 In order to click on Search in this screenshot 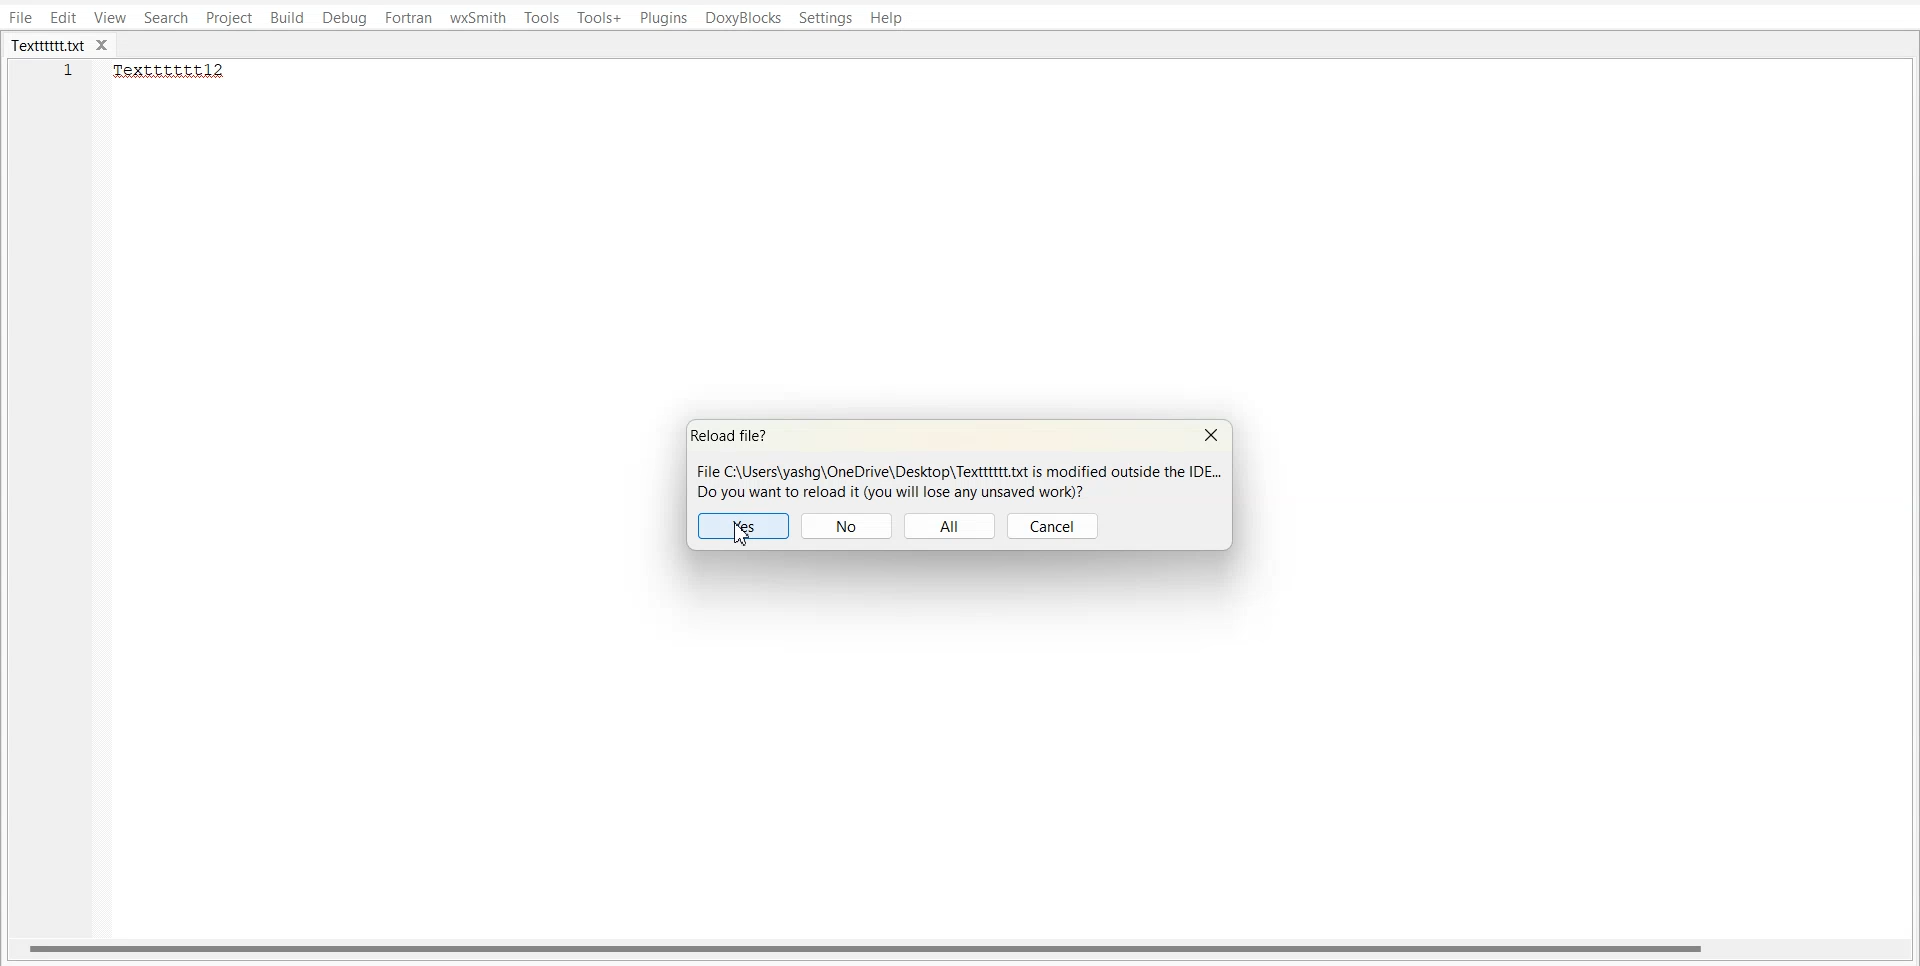, I will do `click(167, 17)`.